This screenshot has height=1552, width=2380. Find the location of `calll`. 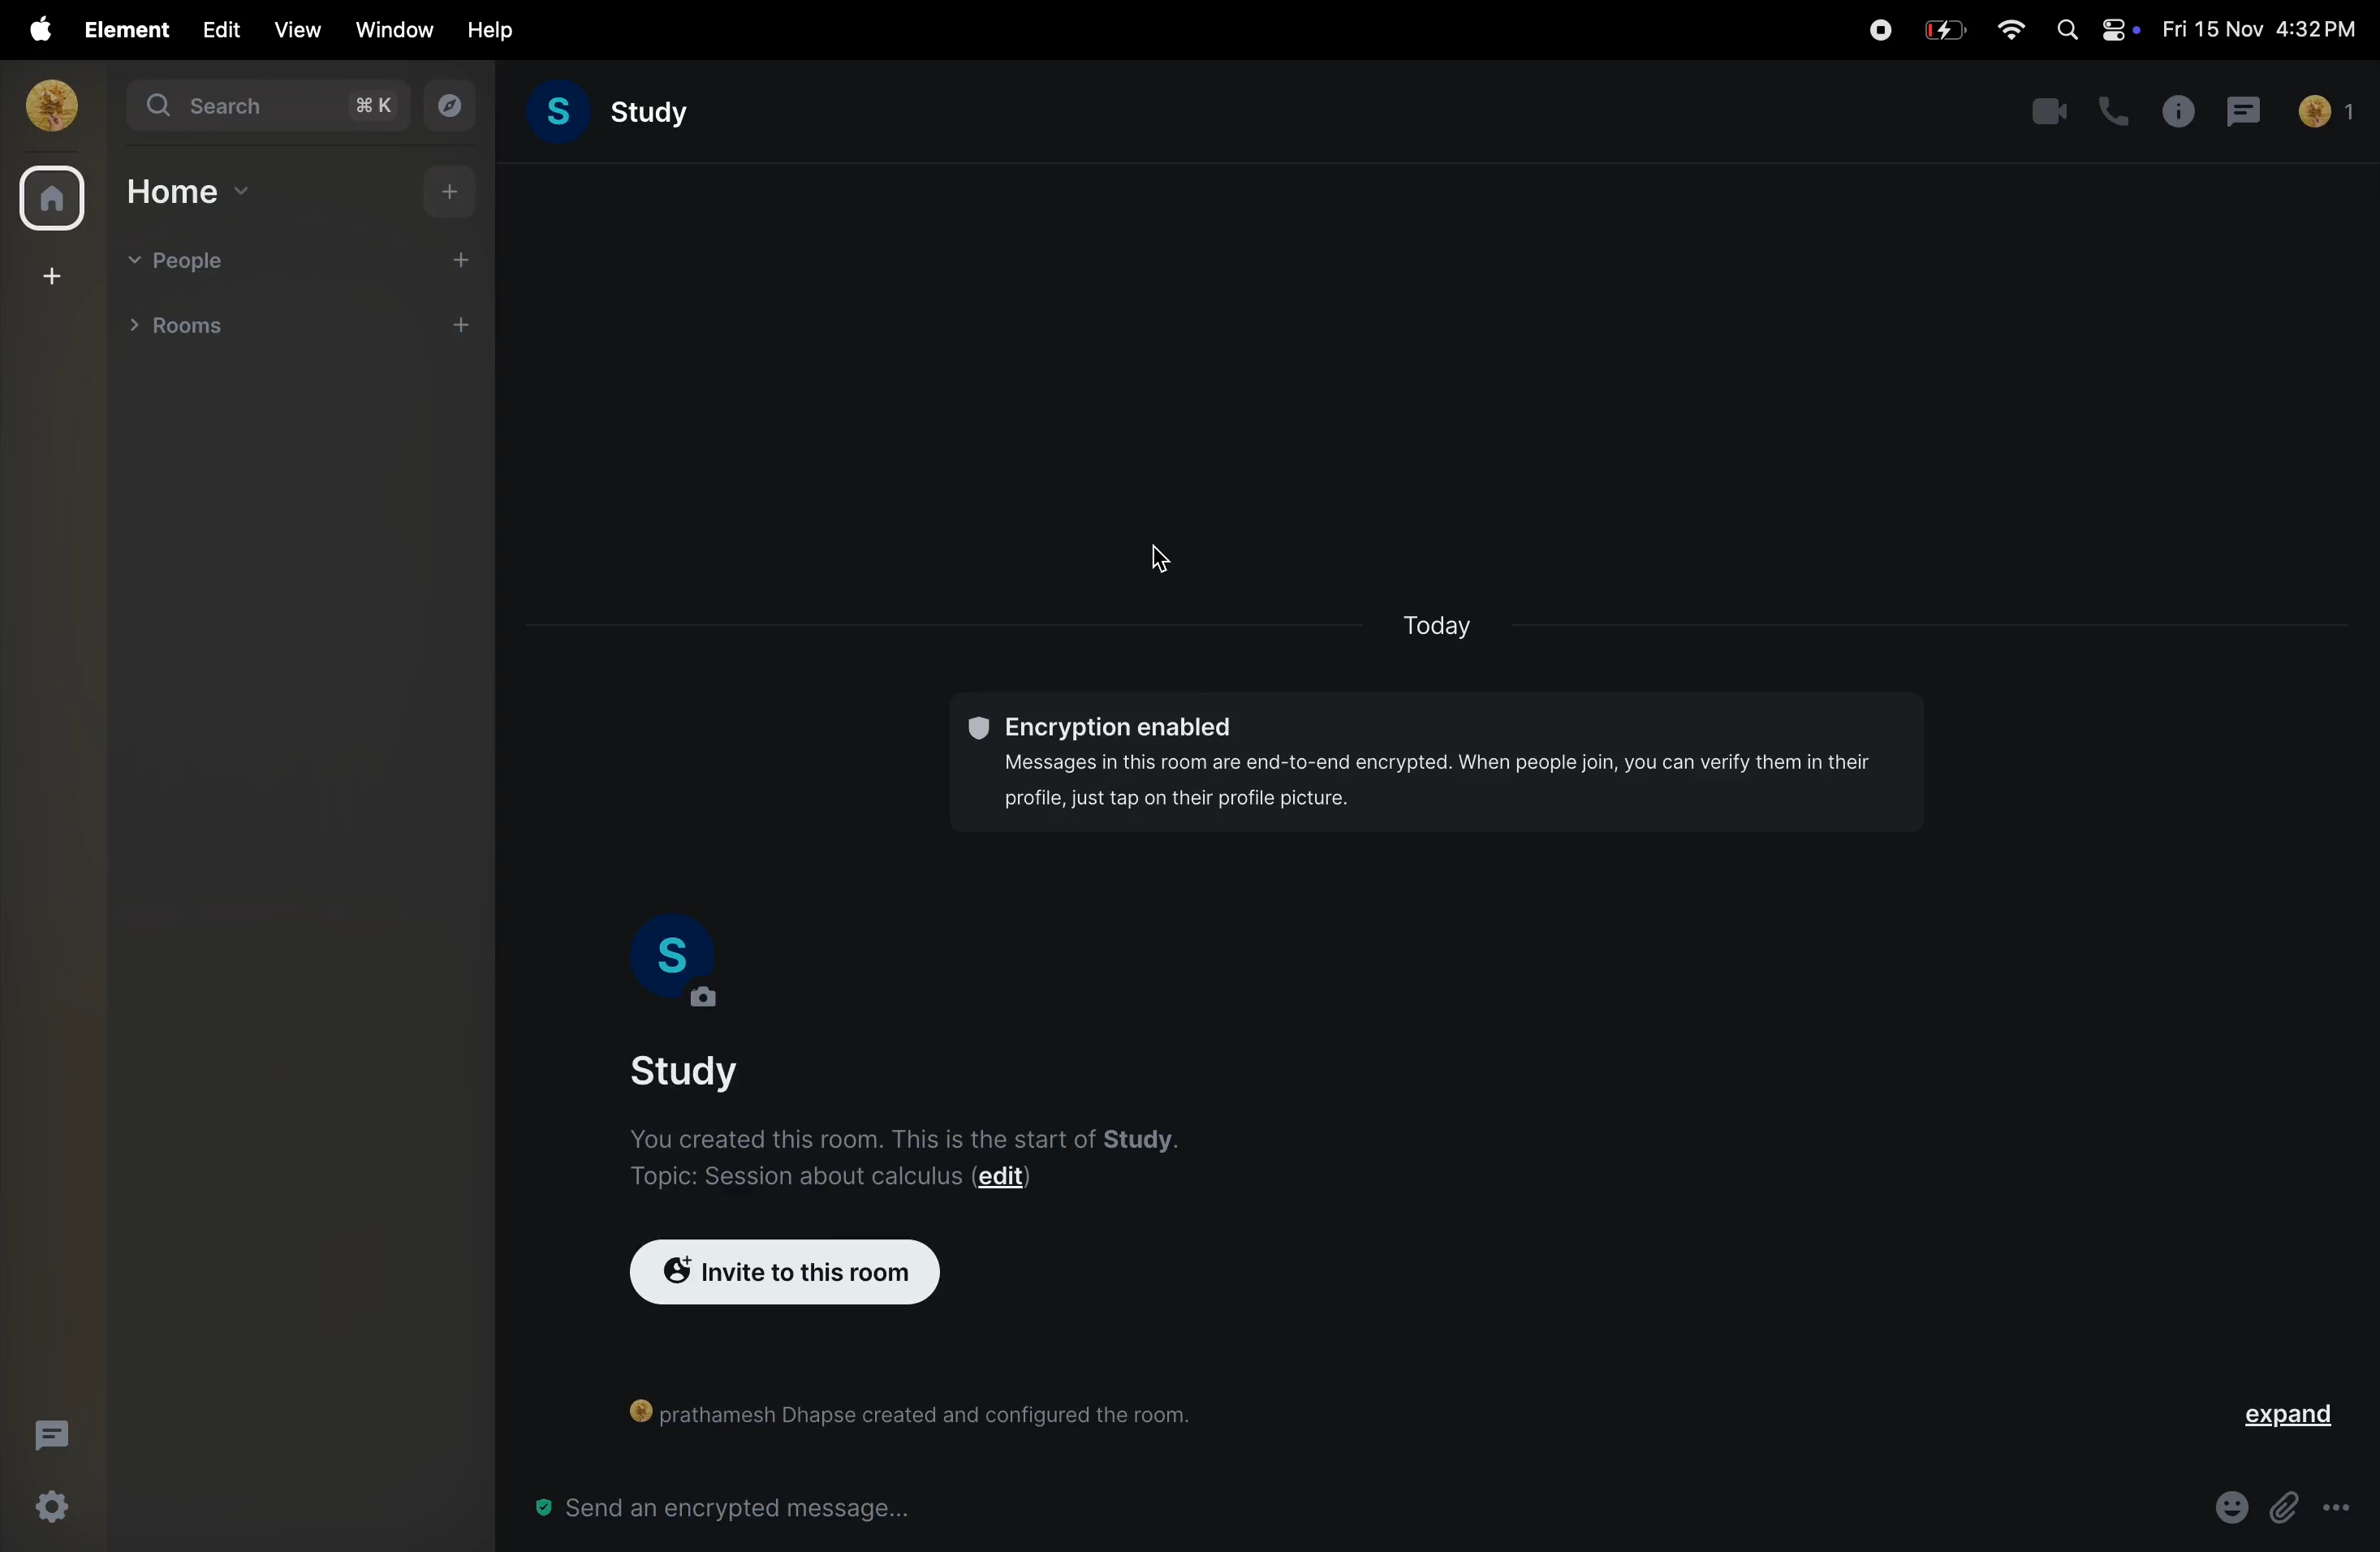

calll is located at coordinates (2108, 109).